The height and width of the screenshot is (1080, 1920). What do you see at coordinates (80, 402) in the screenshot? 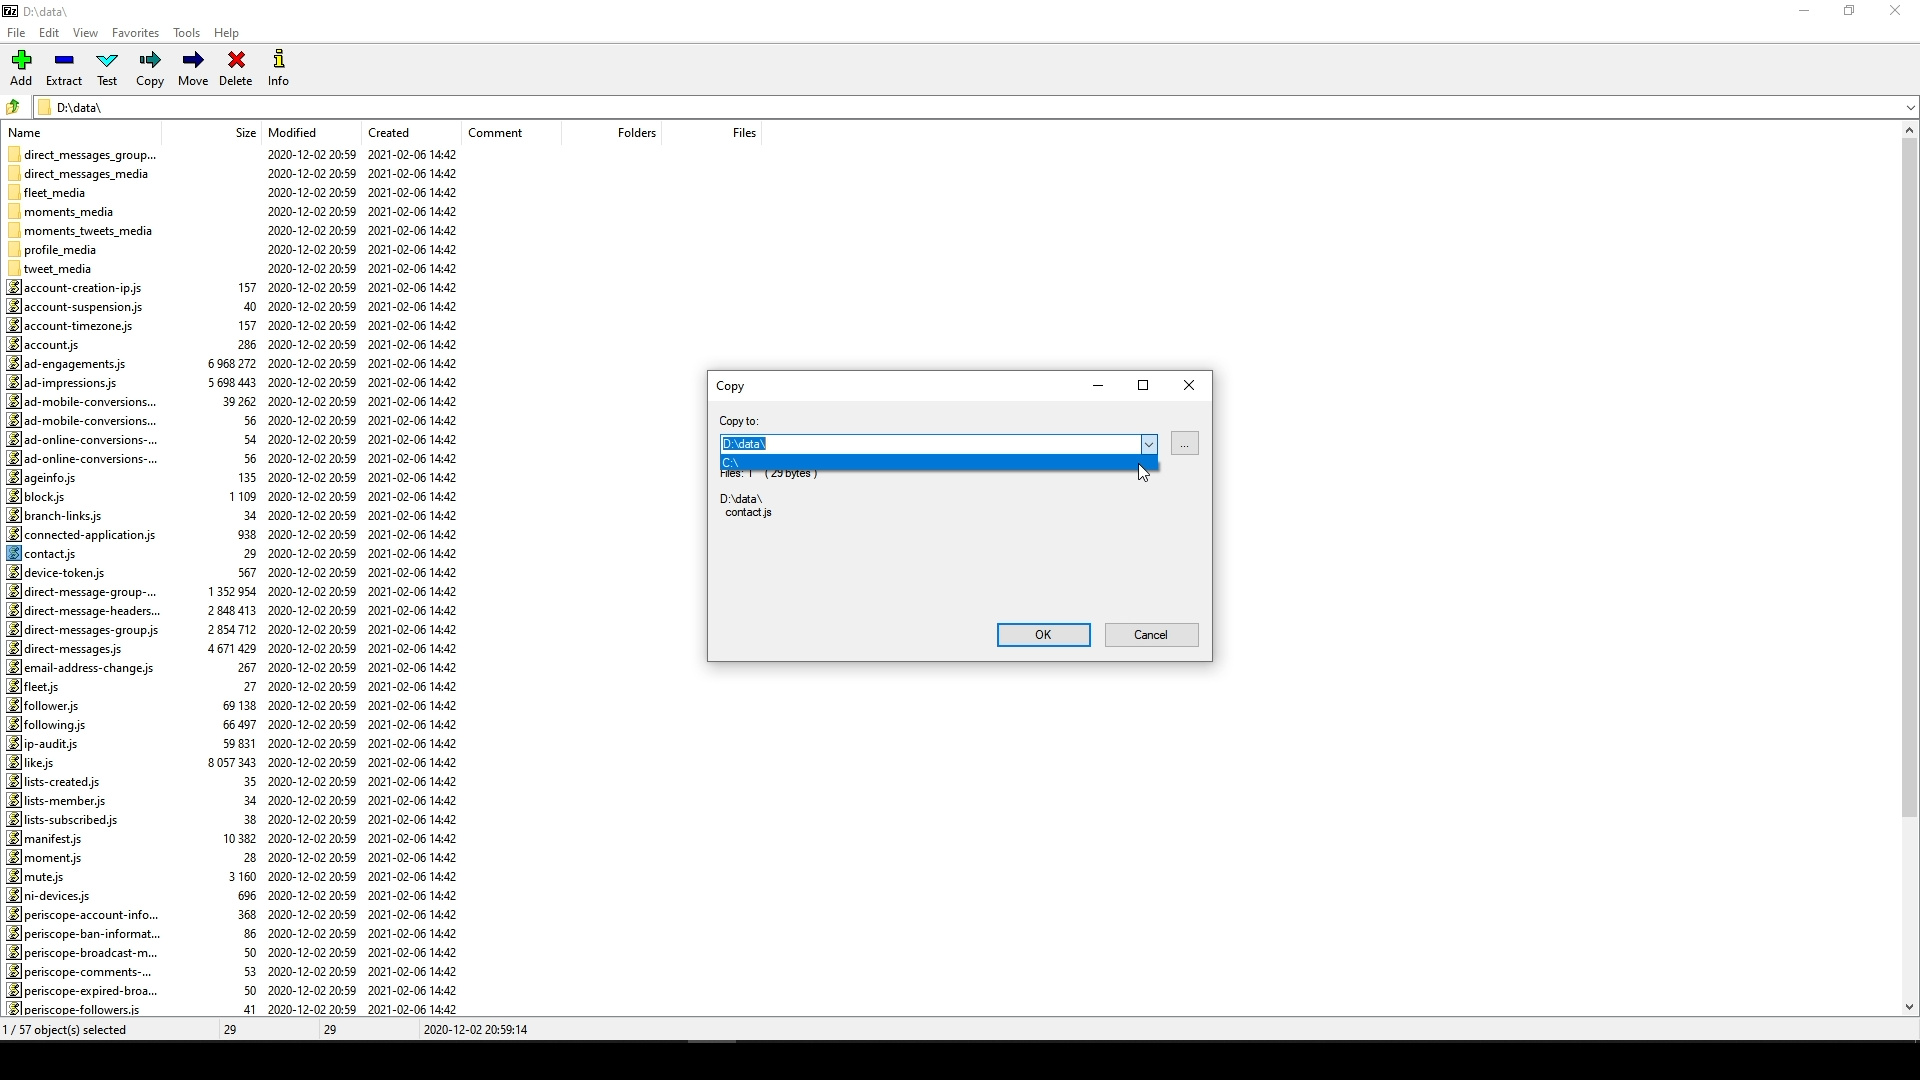
I see `ad-mobile-conversions` at bounding box center [80, 402].